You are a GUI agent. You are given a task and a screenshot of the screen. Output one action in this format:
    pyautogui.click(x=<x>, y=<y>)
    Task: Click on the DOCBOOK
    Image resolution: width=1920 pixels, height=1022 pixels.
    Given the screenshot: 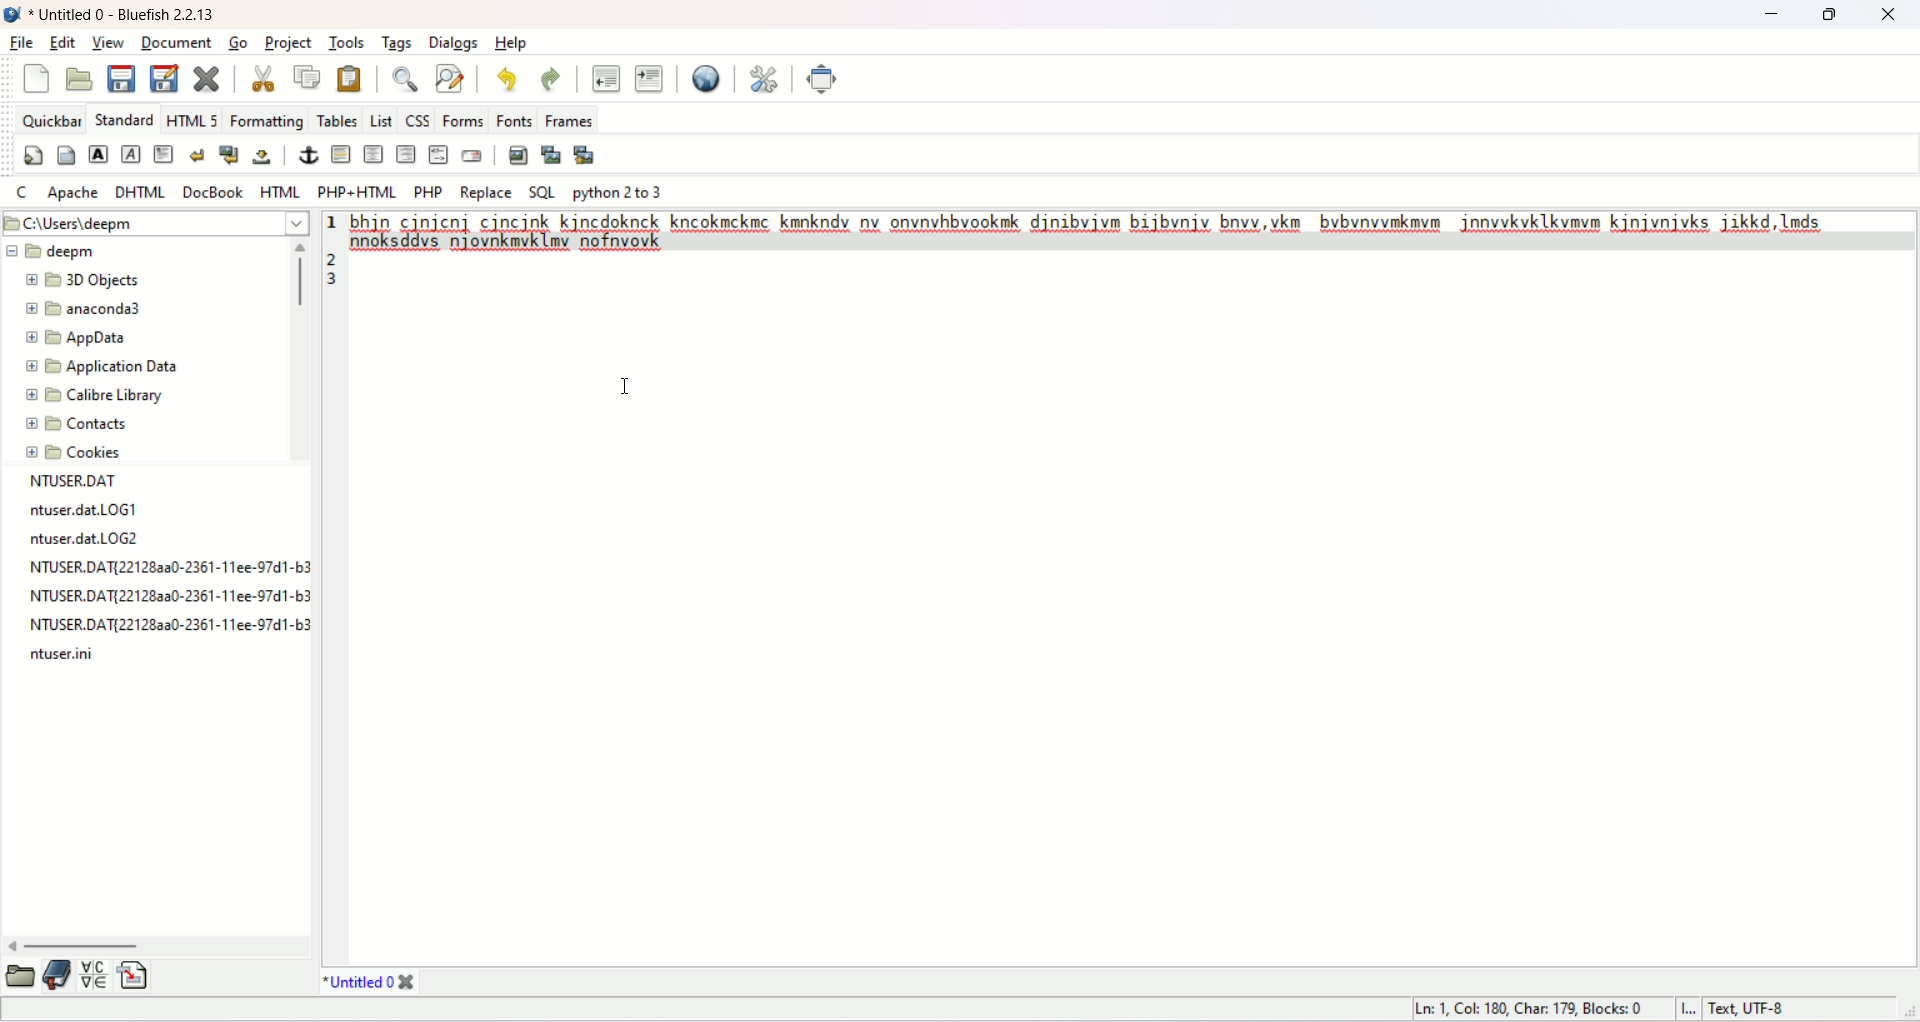 What is the action you would take?
    pyautogui.click(x=215, y=190)
    